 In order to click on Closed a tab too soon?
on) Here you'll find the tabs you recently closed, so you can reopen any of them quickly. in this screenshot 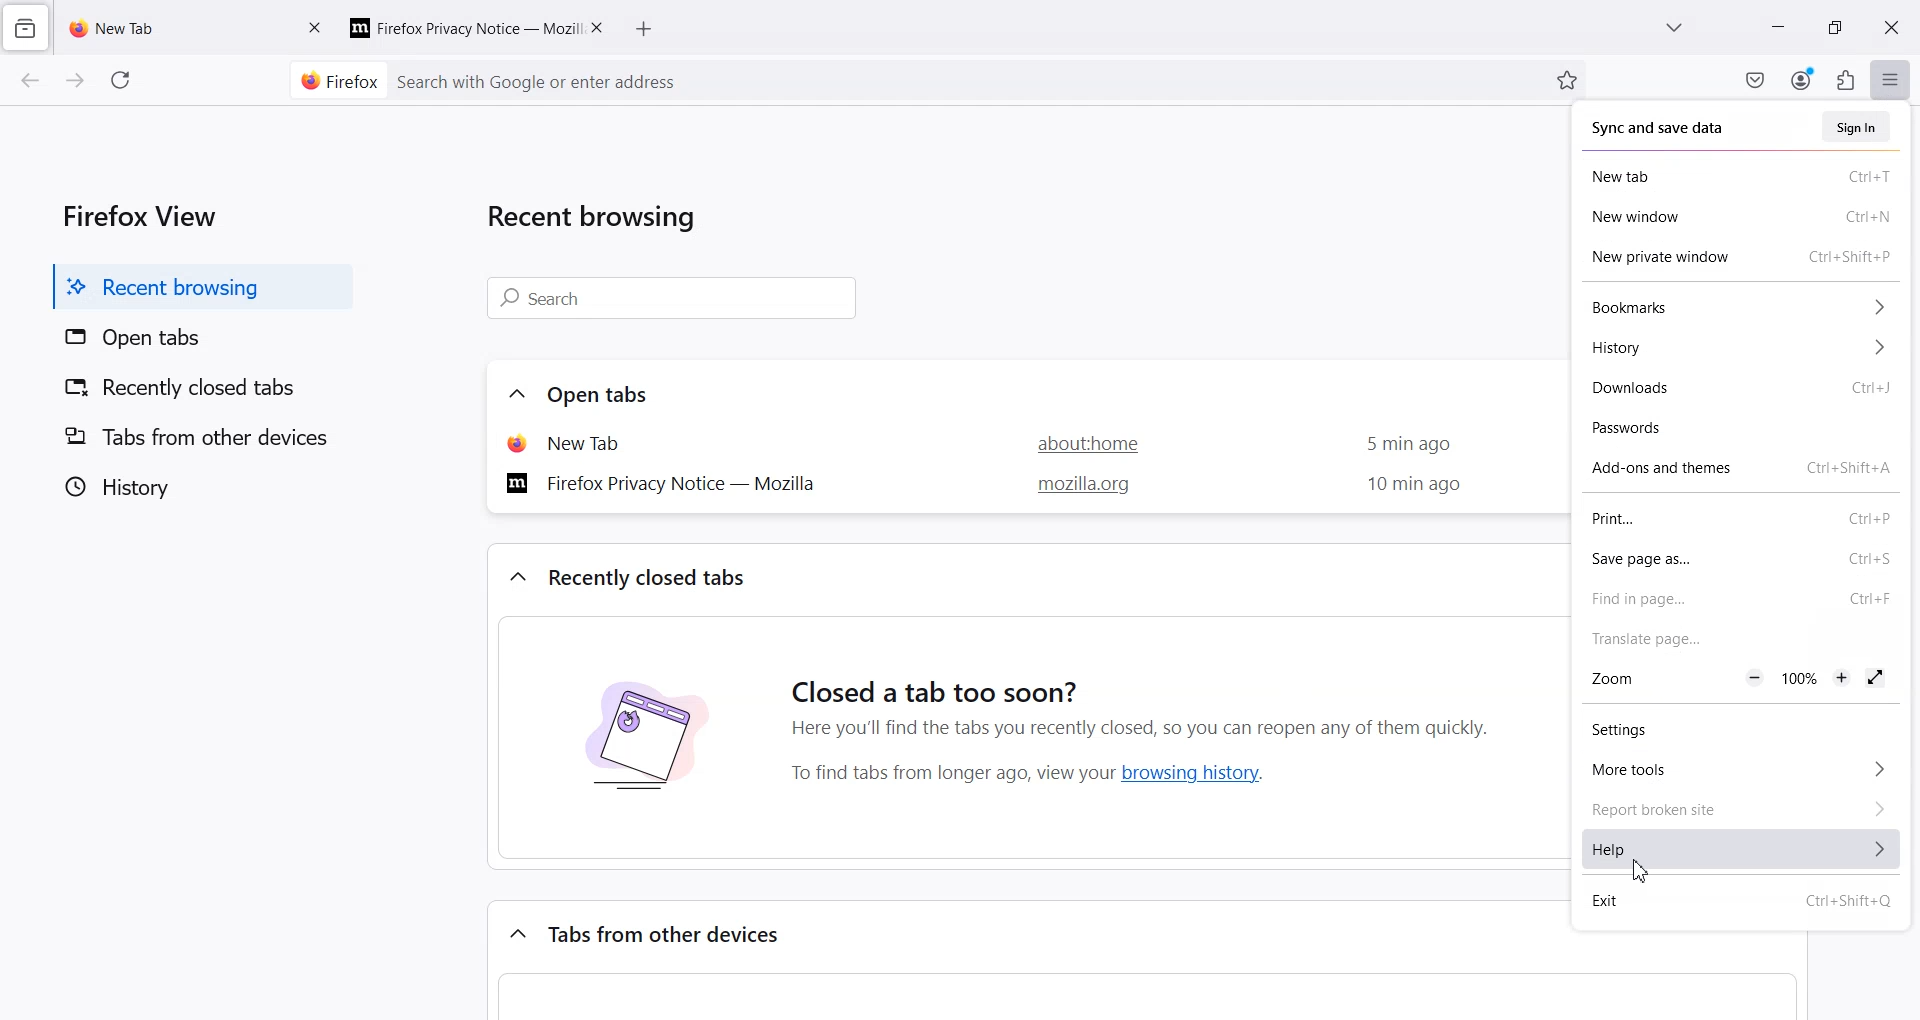, I will do `click(1152, 692)`.